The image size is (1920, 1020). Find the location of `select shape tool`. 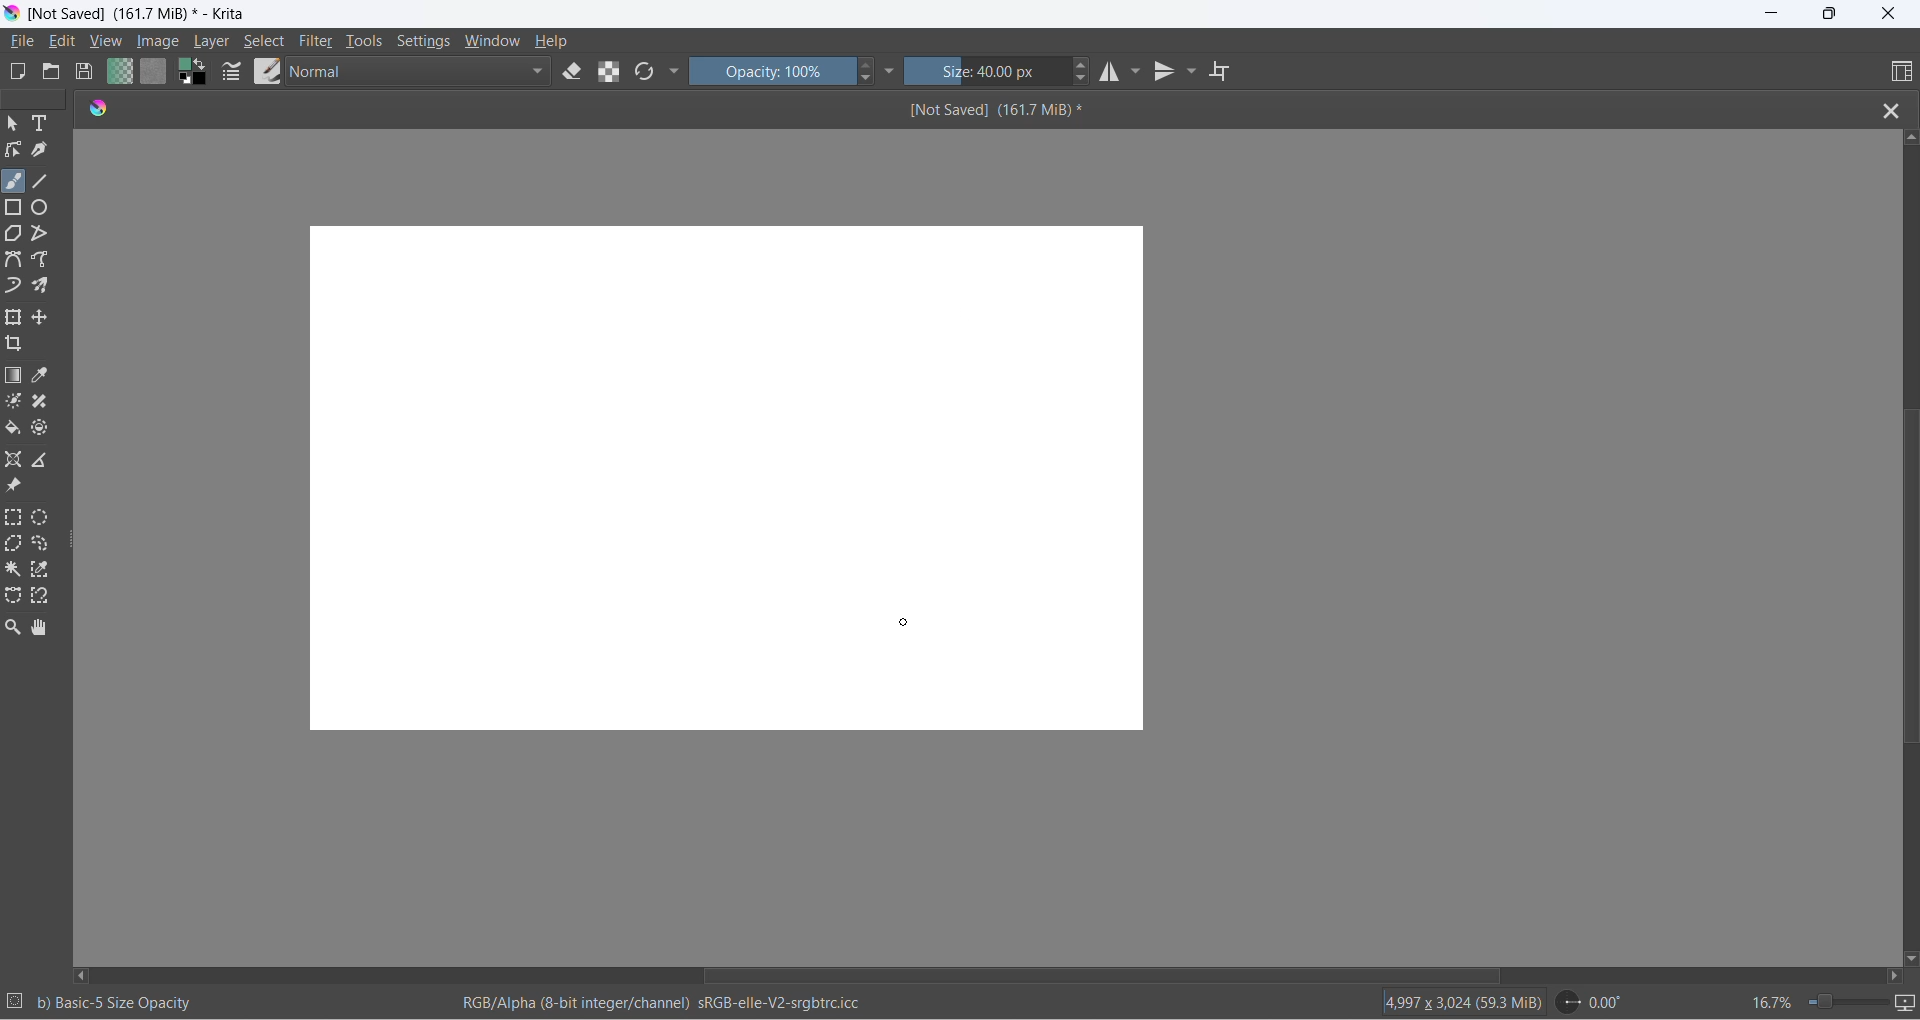

select shape tool is located at coordinates (13, 125).